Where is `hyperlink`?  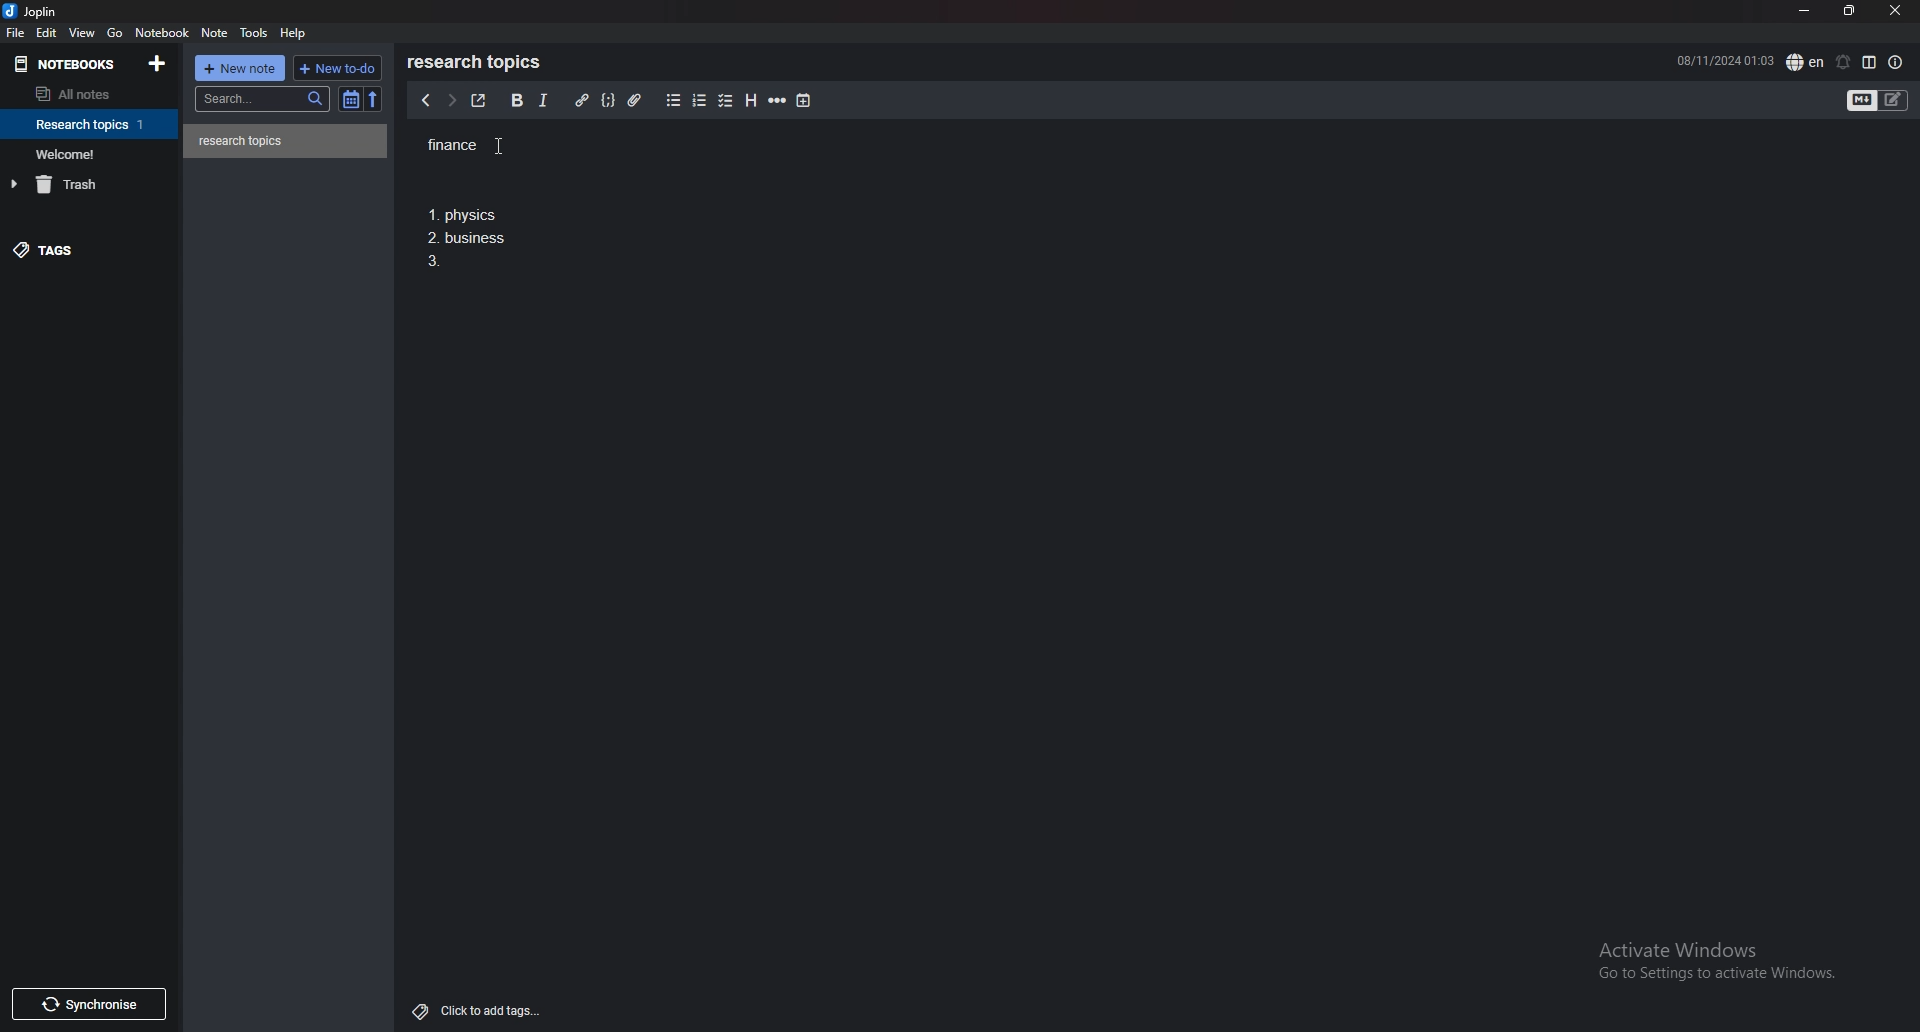
hyperlink is located at coordinates (581, 101).